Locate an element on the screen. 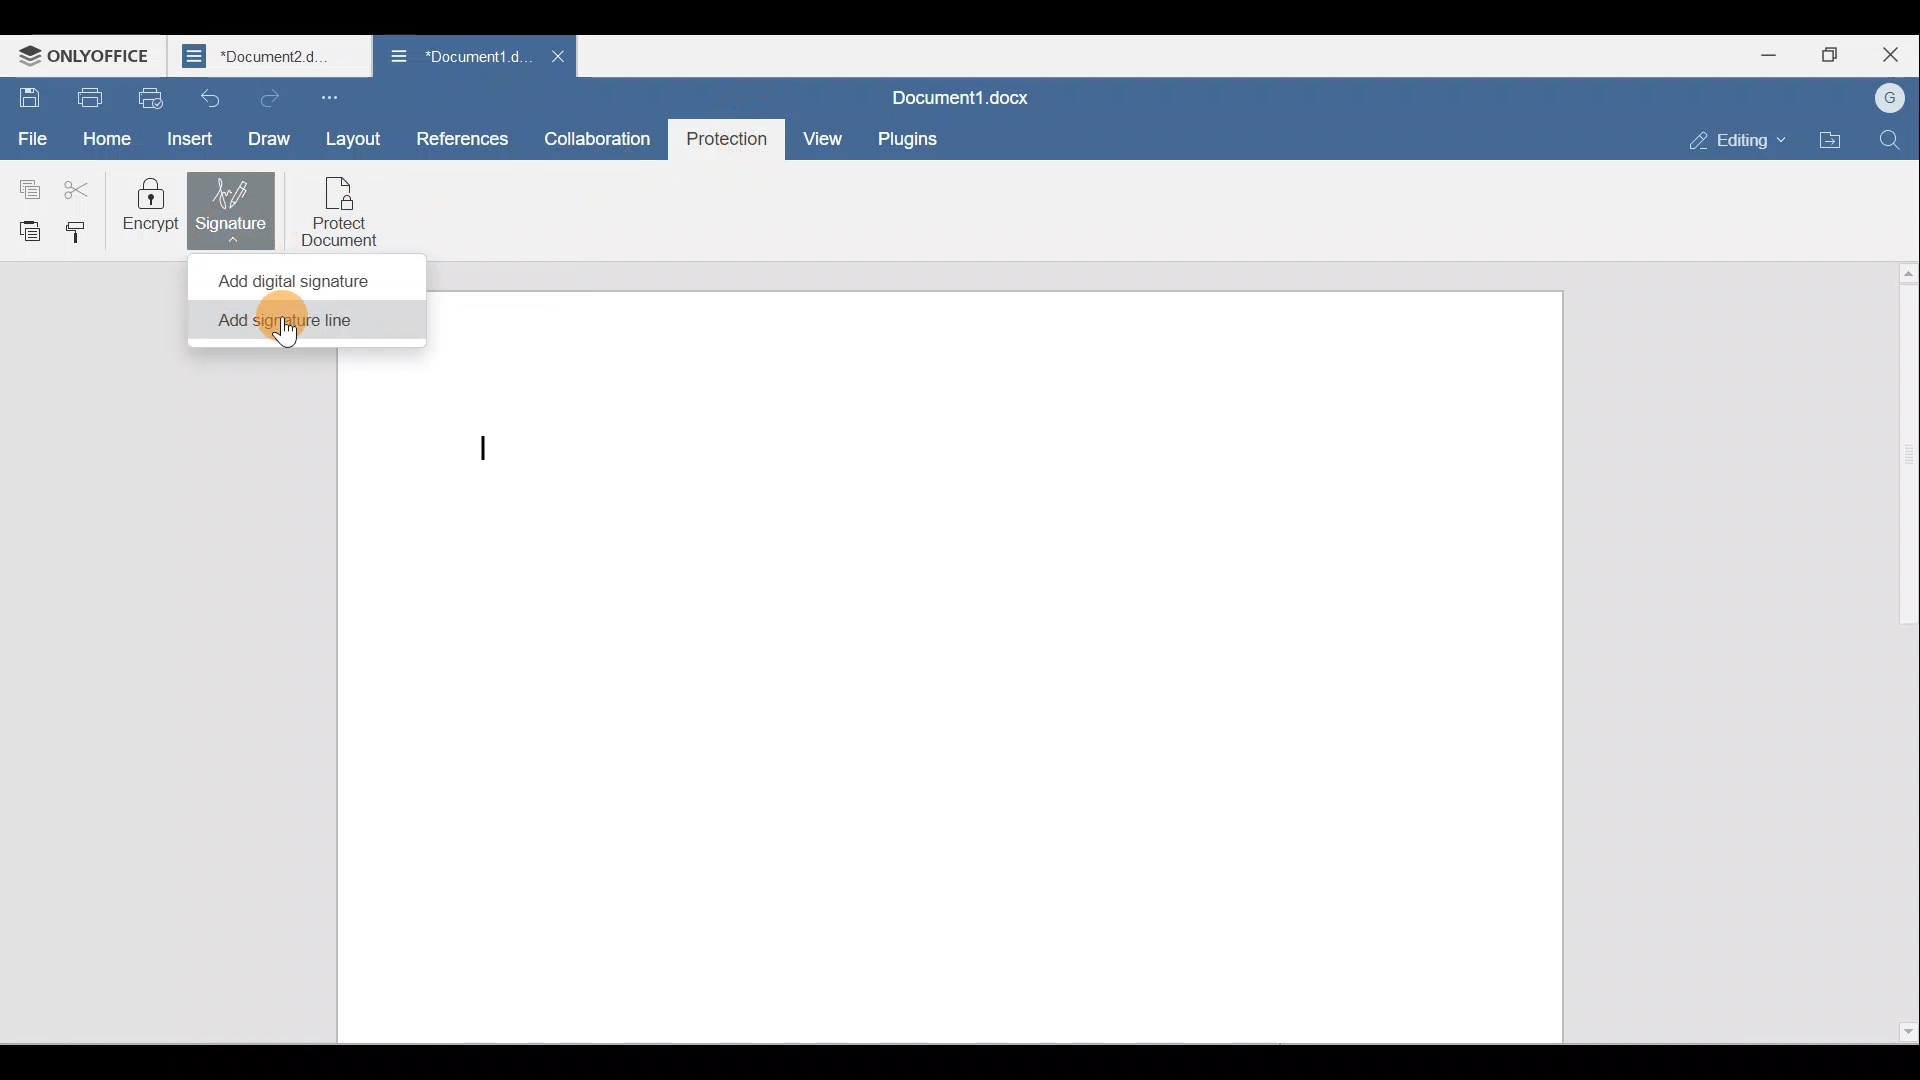 The height and width of the screenshot is (1080, 1920). Account name is located at coordinates (1894, 96).